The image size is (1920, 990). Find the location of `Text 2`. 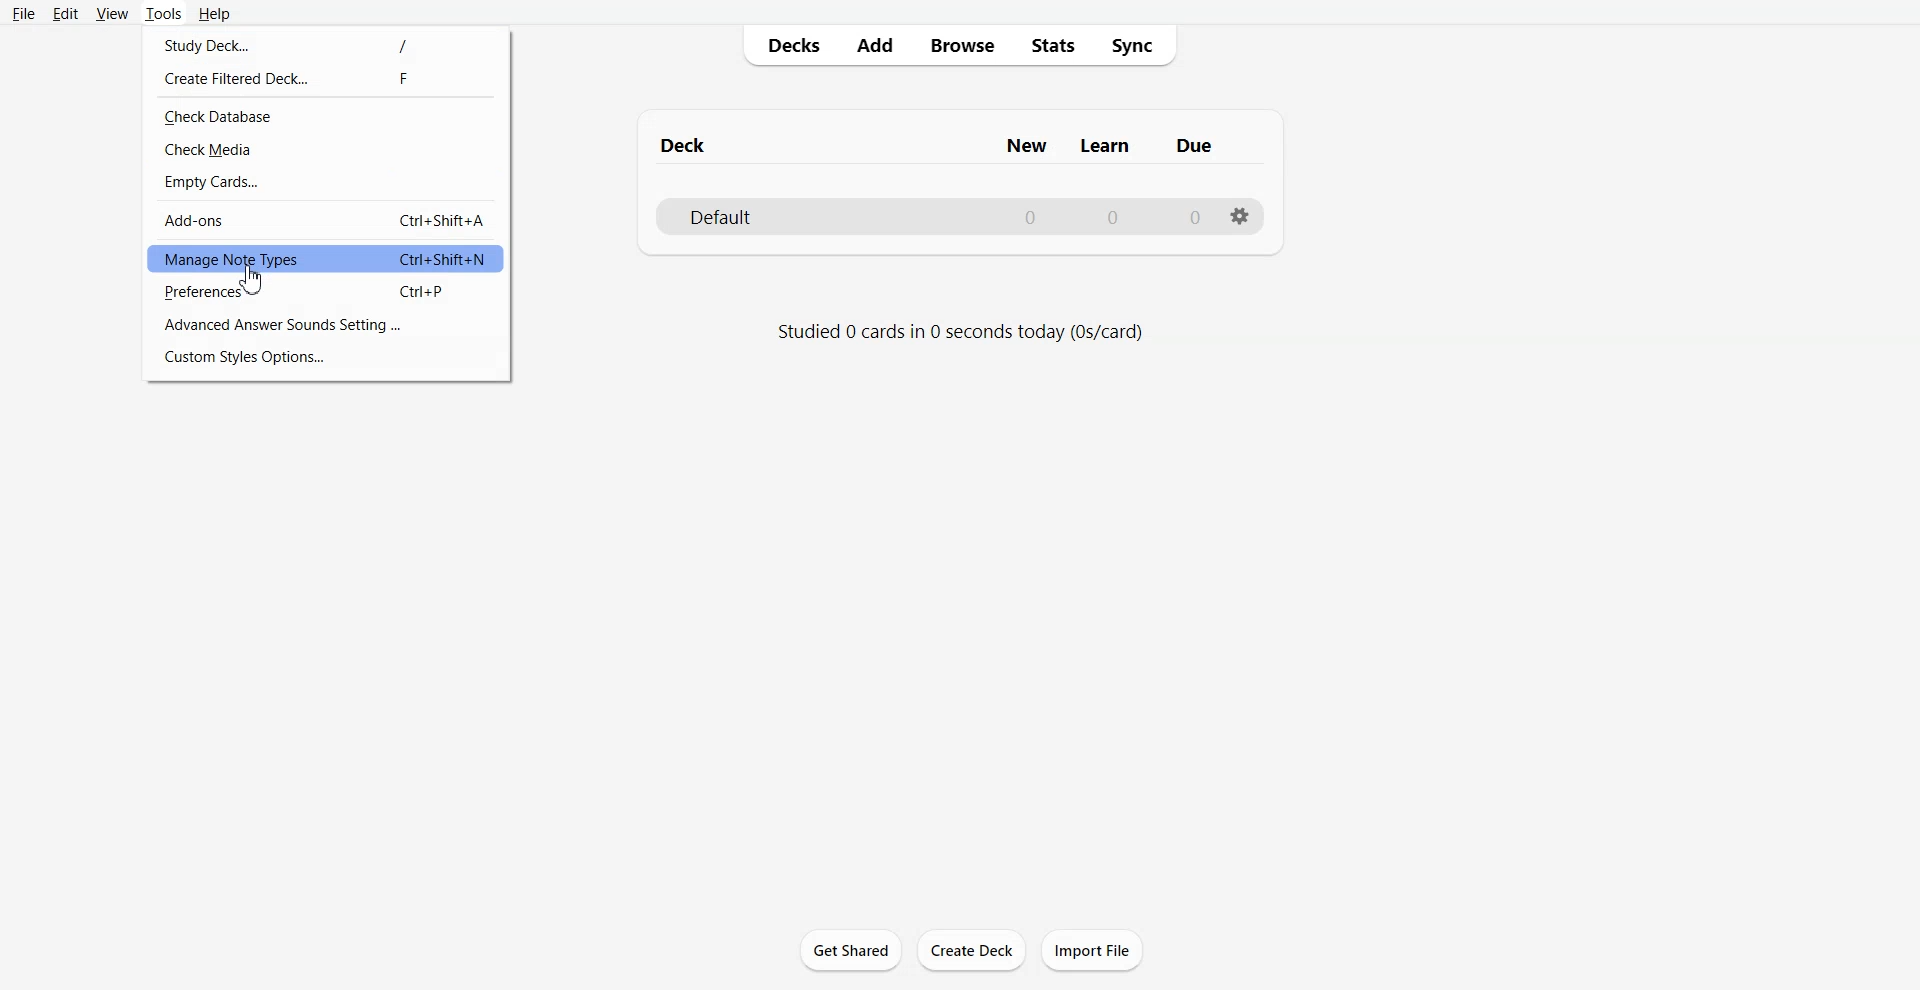

Text 2 is located at coordinates (960, 331).